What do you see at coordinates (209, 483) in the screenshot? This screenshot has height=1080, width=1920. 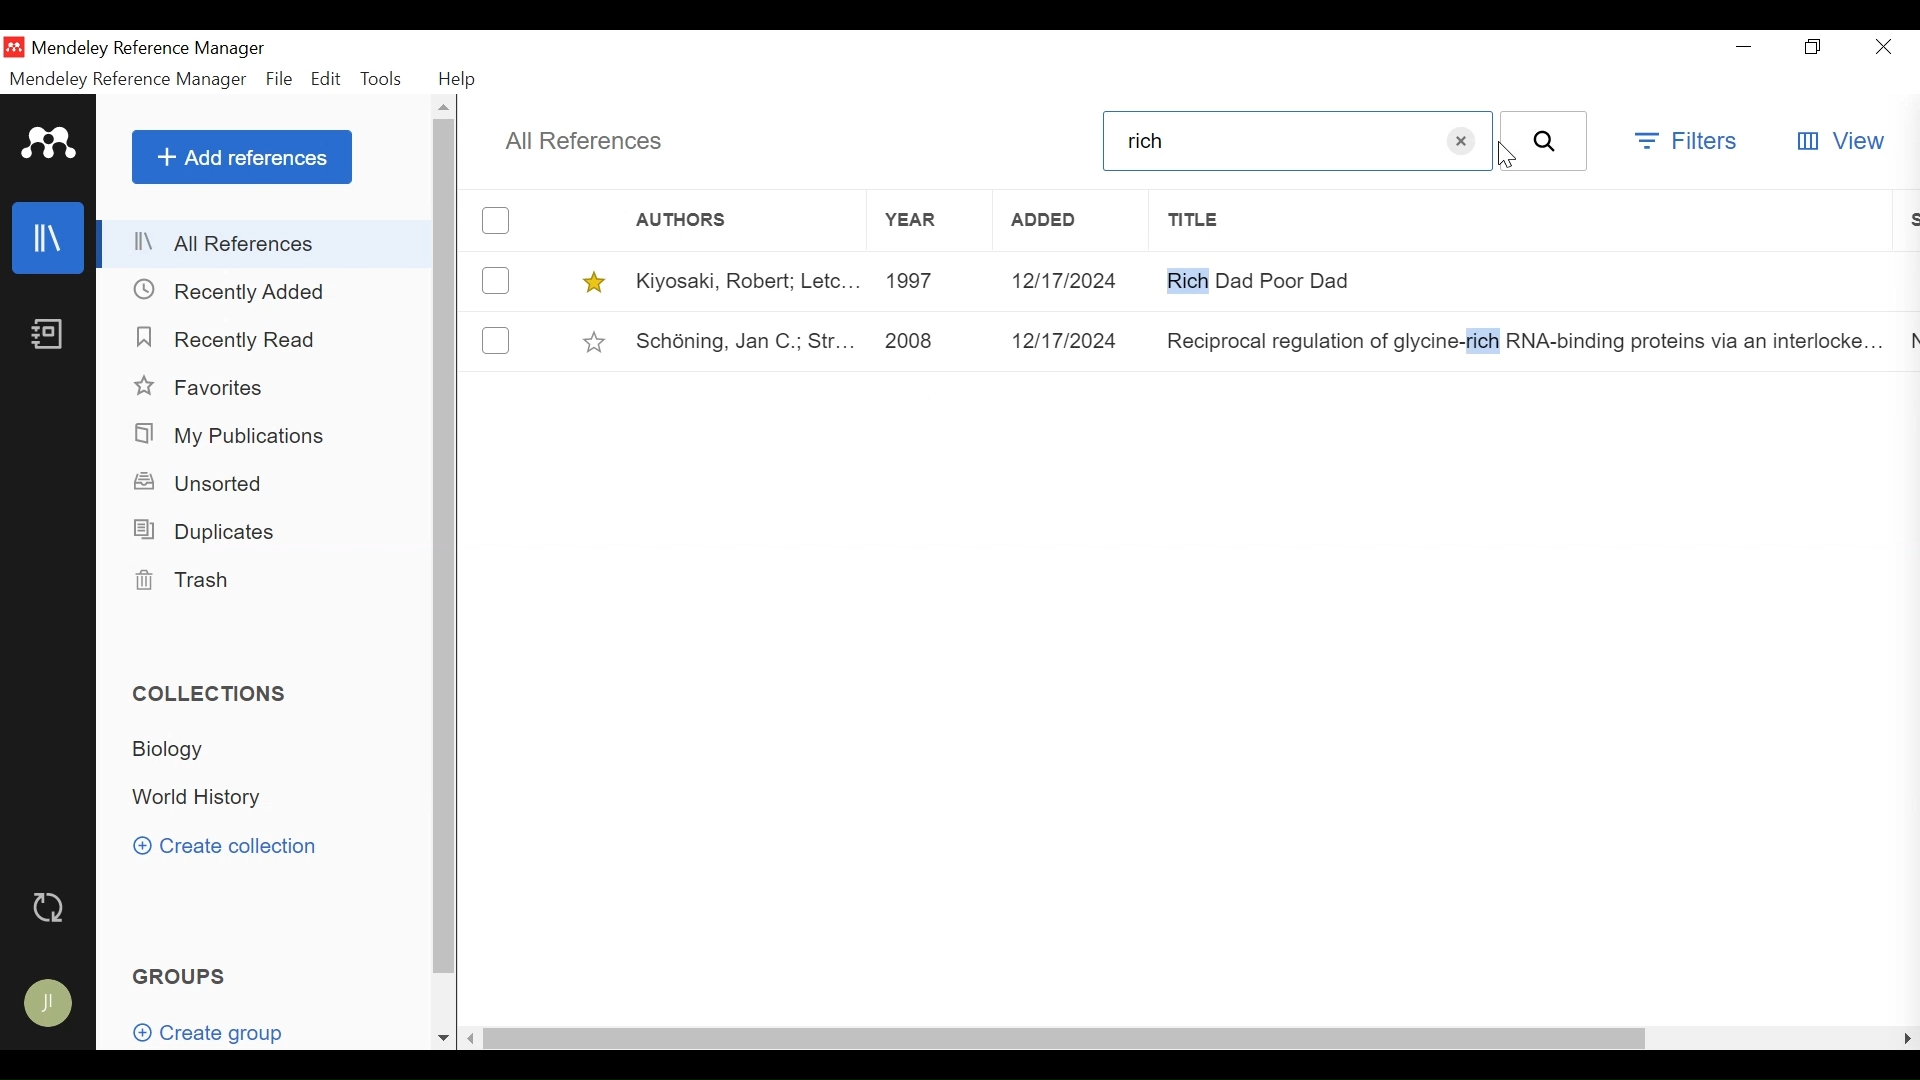 I see `Unsorted` at bounding box center [209, 483].